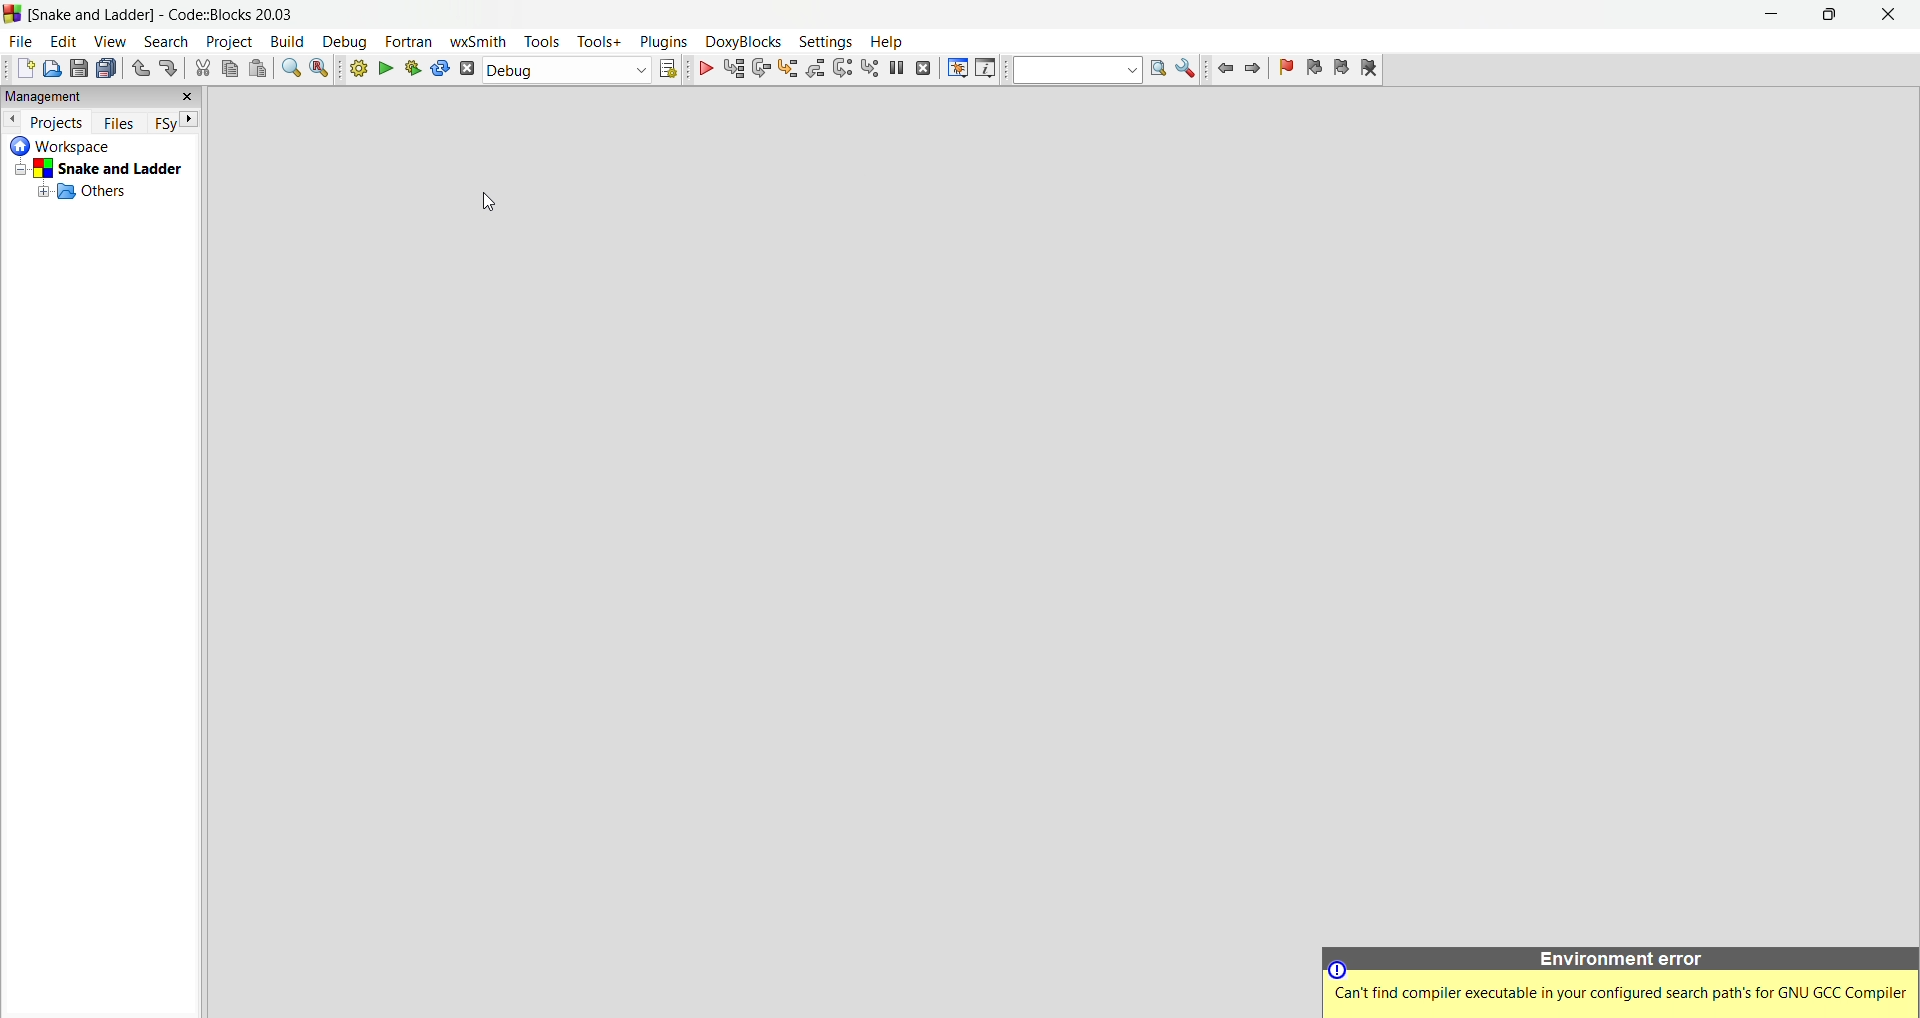 The width and height of the screenshot is (1920, 1018). Describe the element at coordinates (703, 69) in the screenshot. I see `debug ` at that location.